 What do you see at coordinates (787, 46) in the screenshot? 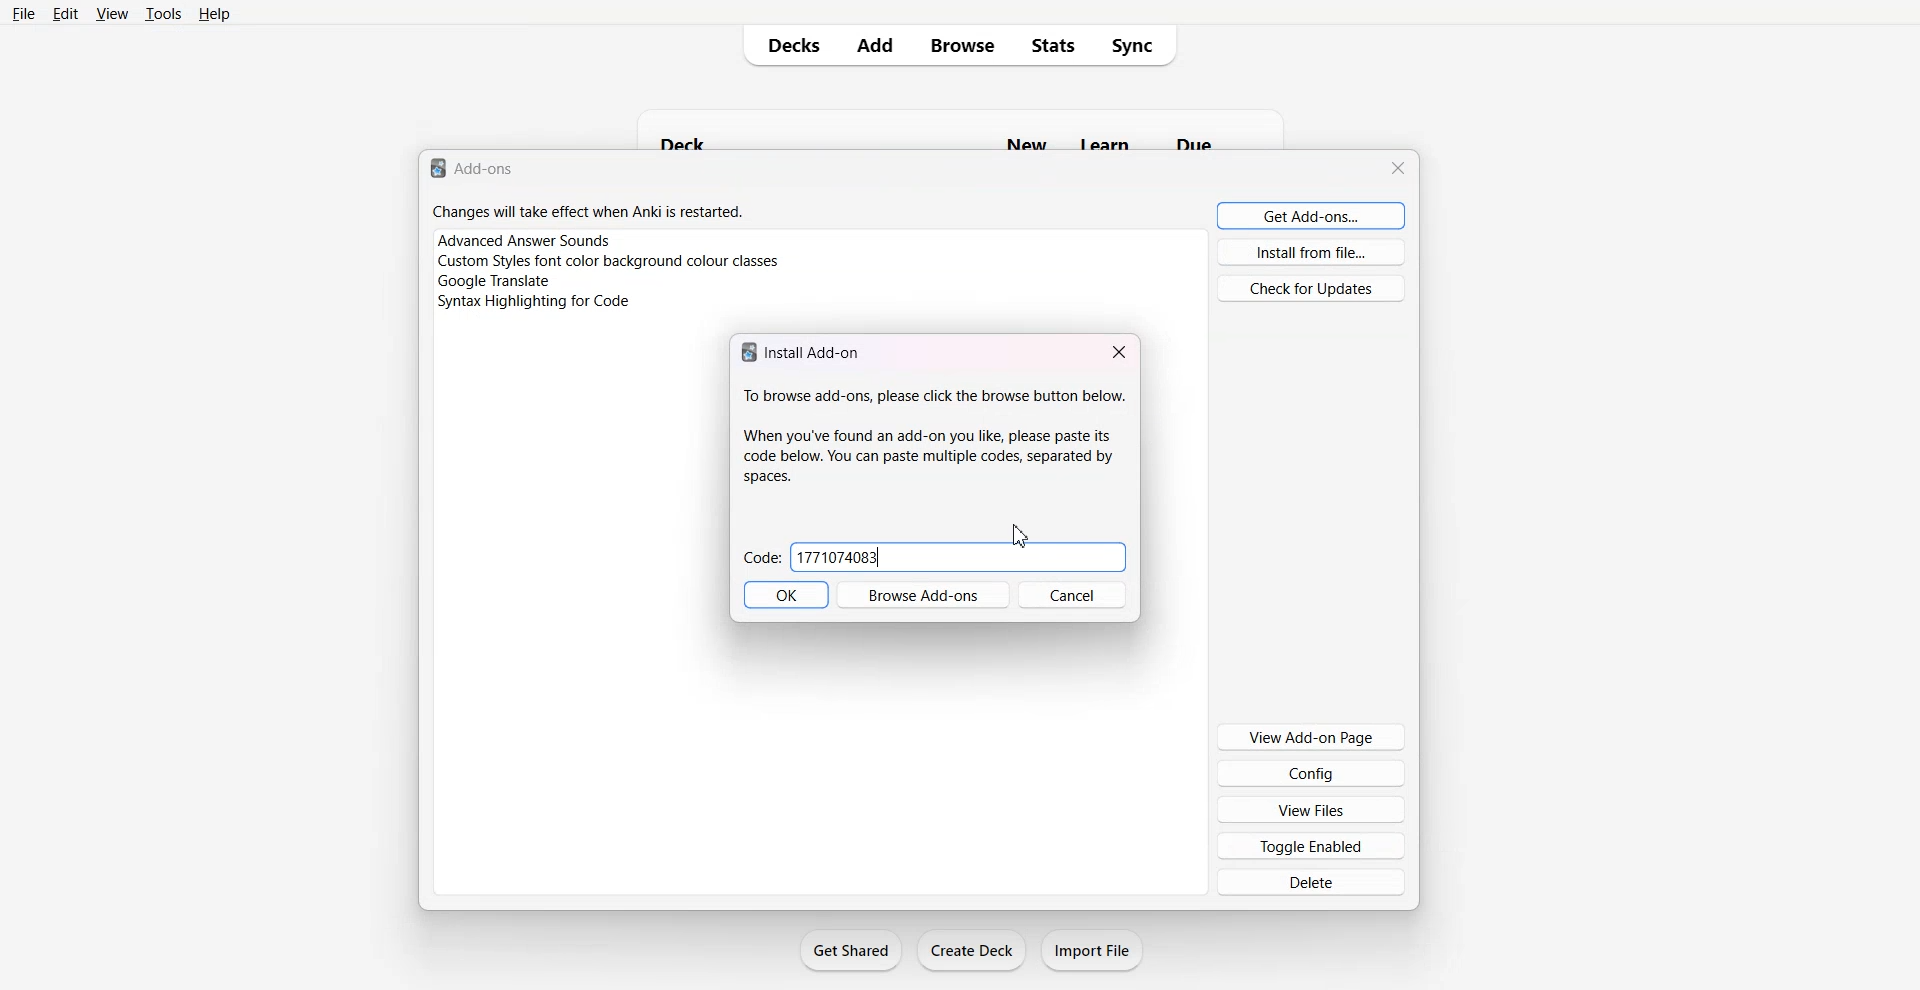
I see `Decks` at bounding box center [787, 46].